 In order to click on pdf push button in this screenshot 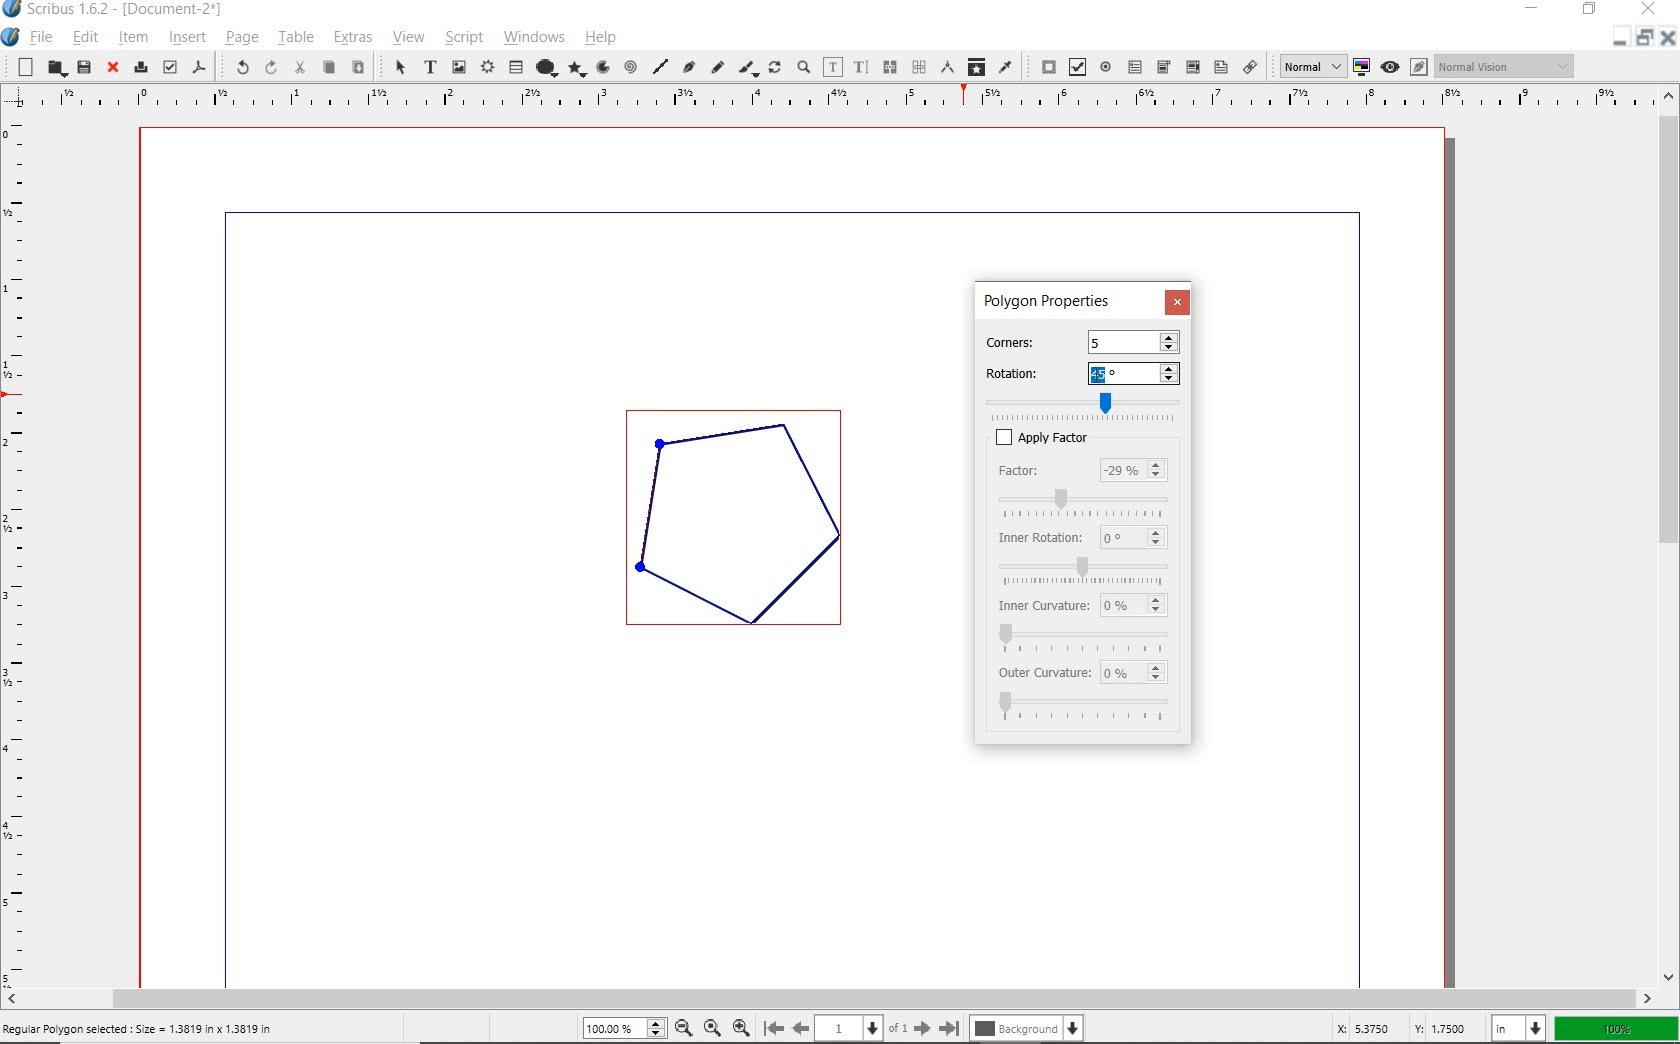, I will do `click(1044, 66)`.